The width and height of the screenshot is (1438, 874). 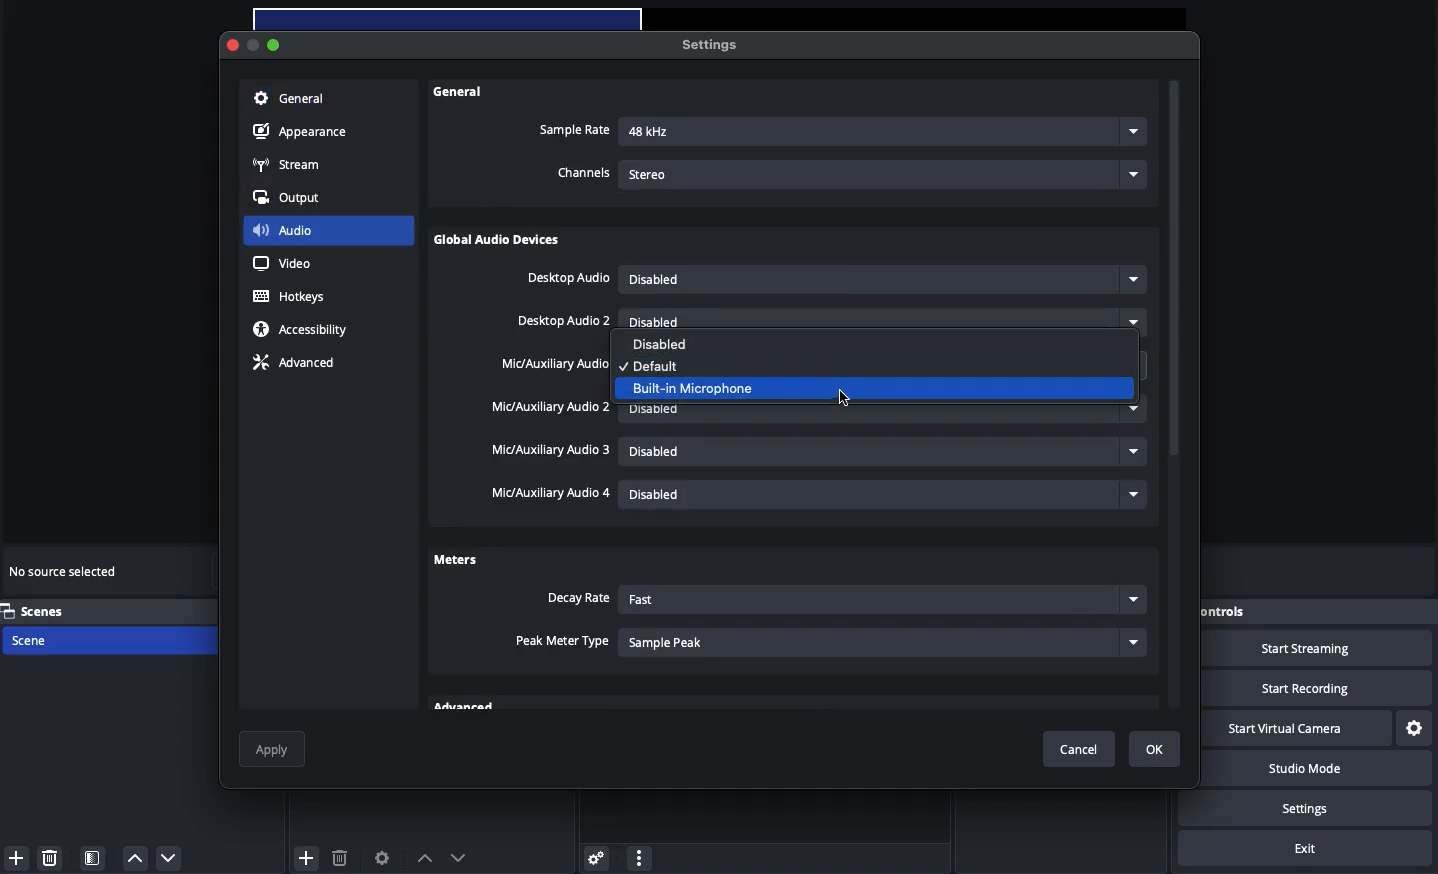 I want to click on Close, so click(x=234, y=46).